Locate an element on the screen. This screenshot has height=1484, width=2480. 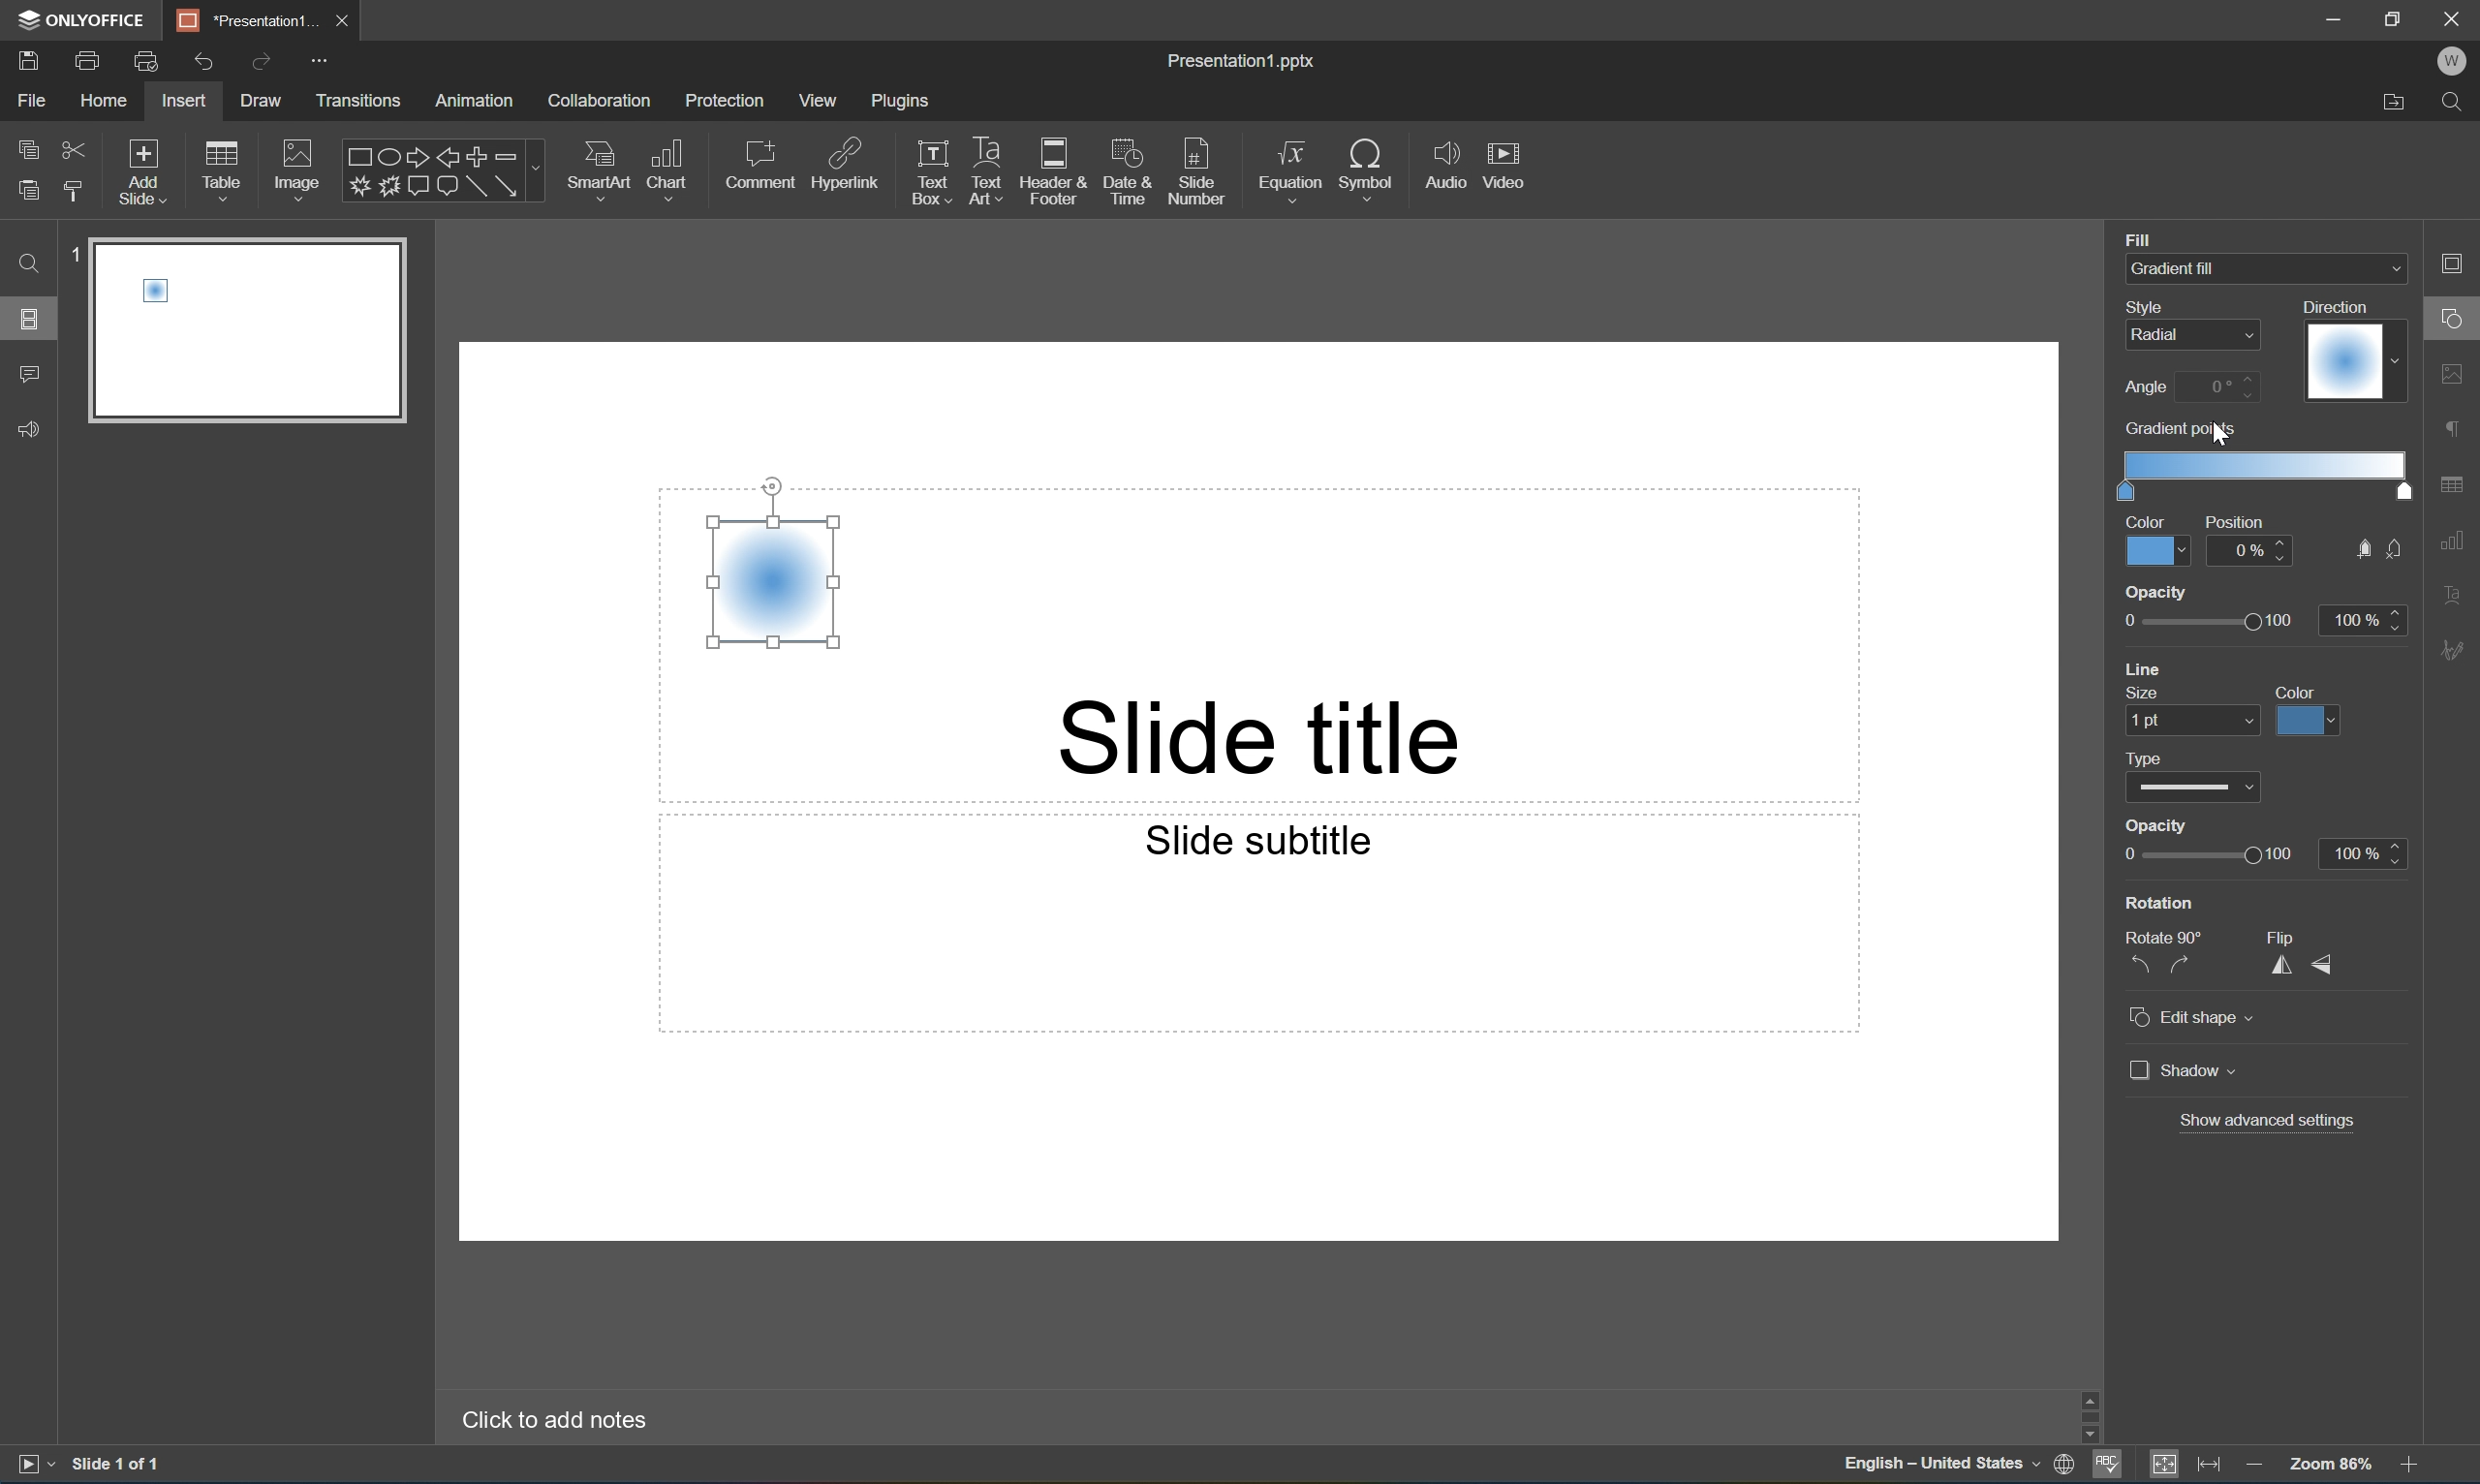
Ellipse is located at coordinates (386, 159).